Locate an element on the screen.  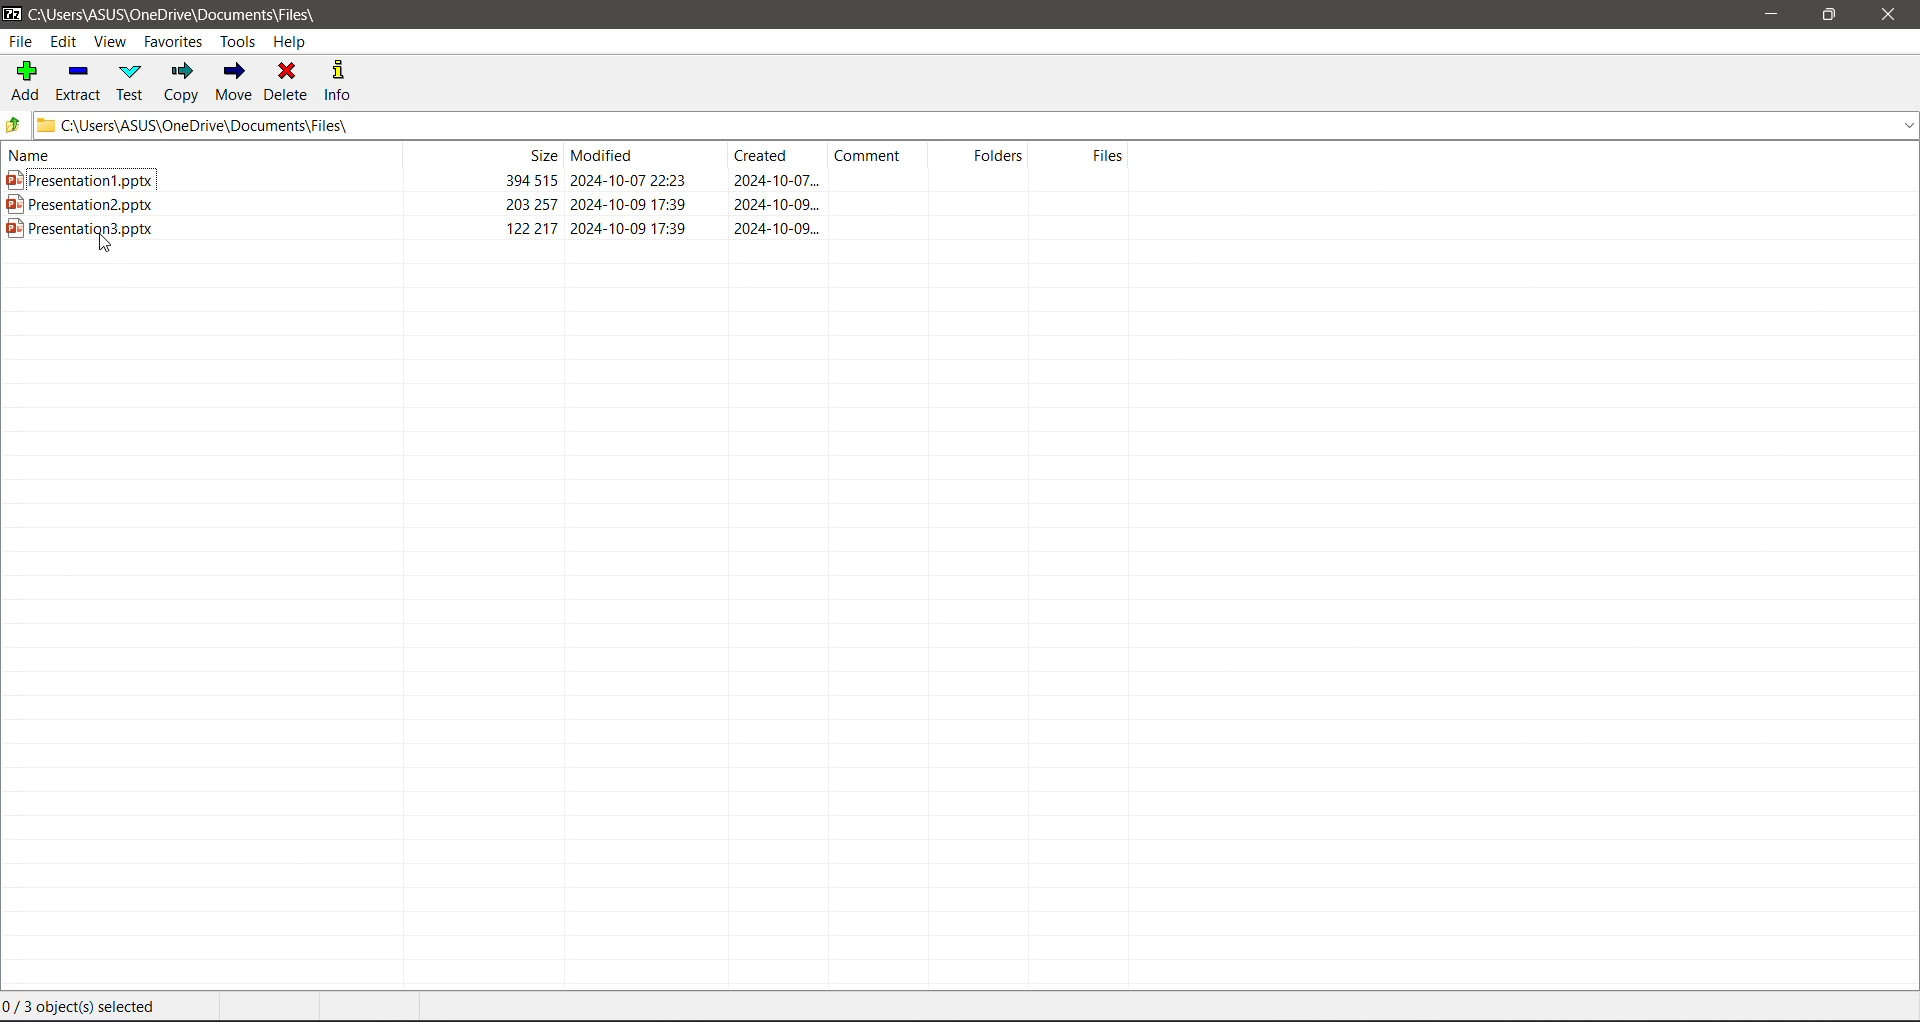
View is located at coordinates (109, 42).